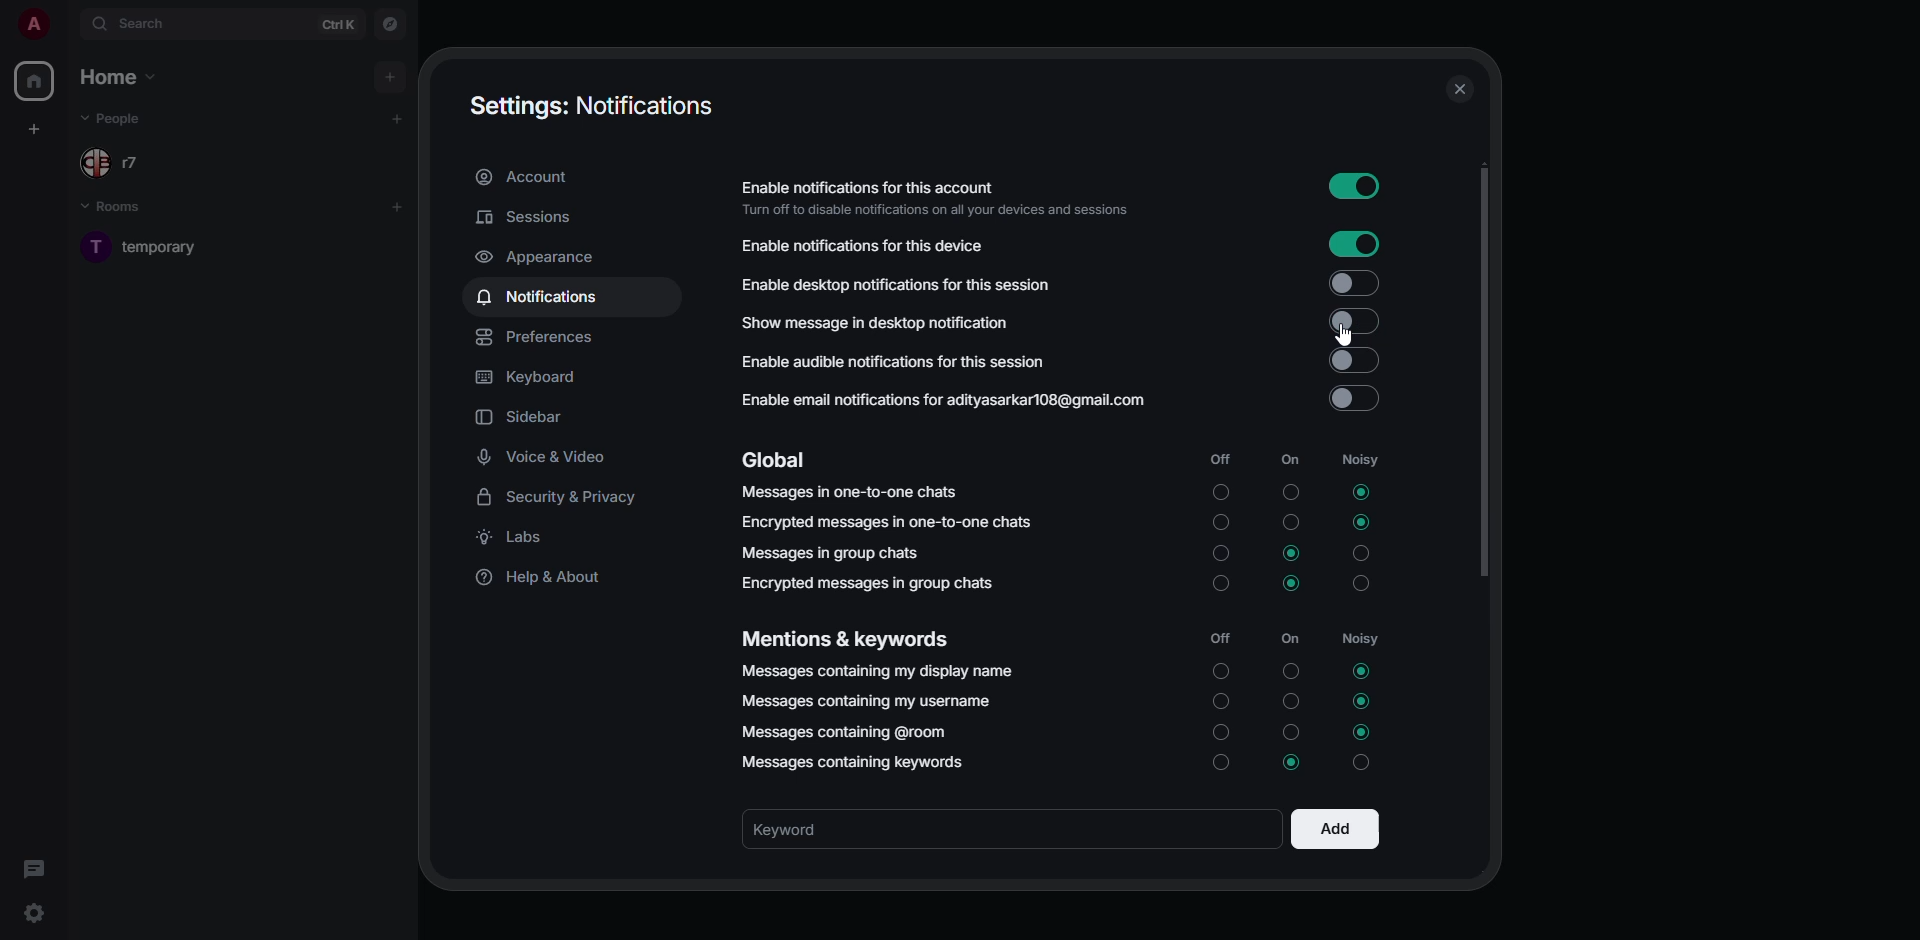 The height and width of the screenshot is (940, 1920). Describe the element at coordinates (1291, 672) in the screenshot. I see `On Unselected` at that location.